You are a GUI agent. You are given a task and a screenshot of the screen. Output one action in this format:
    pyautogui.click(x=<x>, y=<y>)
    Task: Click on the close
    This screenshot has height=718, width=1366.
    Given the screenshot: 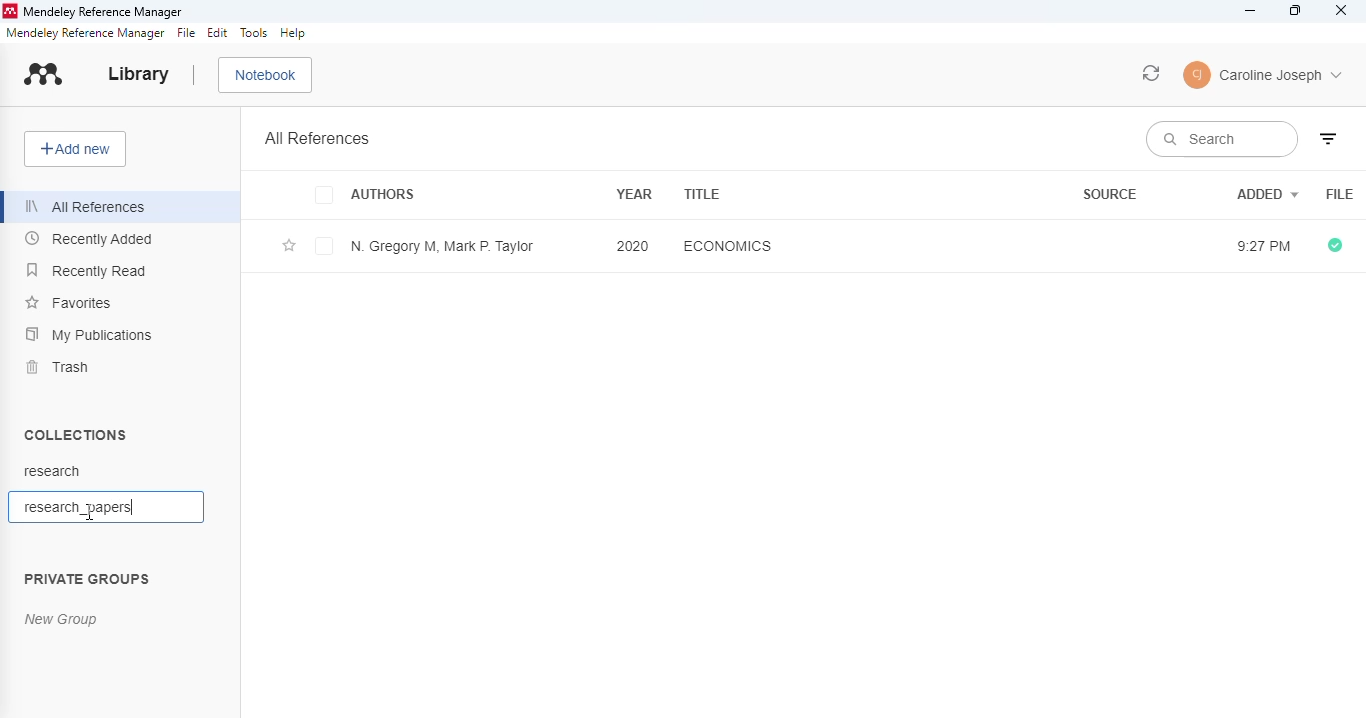 What is the action you would take?
    pyautogui.click(x=1342, y=10)
    